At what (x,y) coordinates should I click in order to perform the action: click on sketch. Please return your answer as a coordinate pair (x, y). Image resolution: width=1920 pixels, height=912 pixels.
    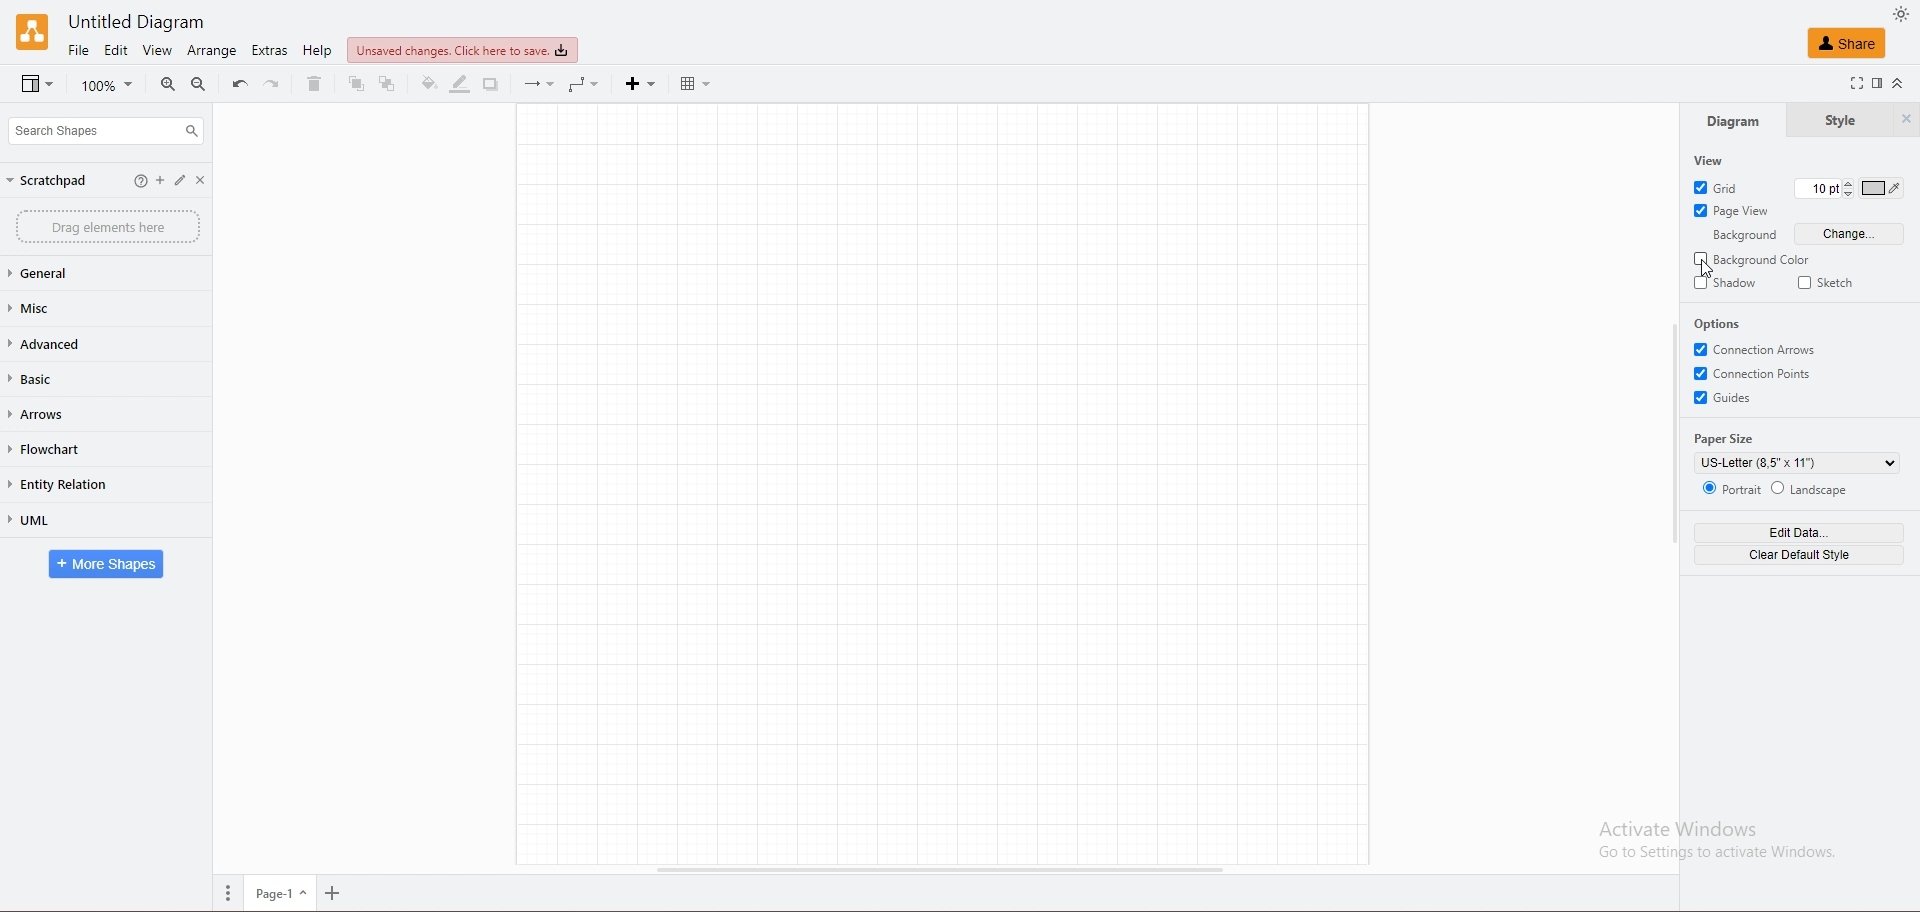
    Looking at the image, I should click on (1831, 282).